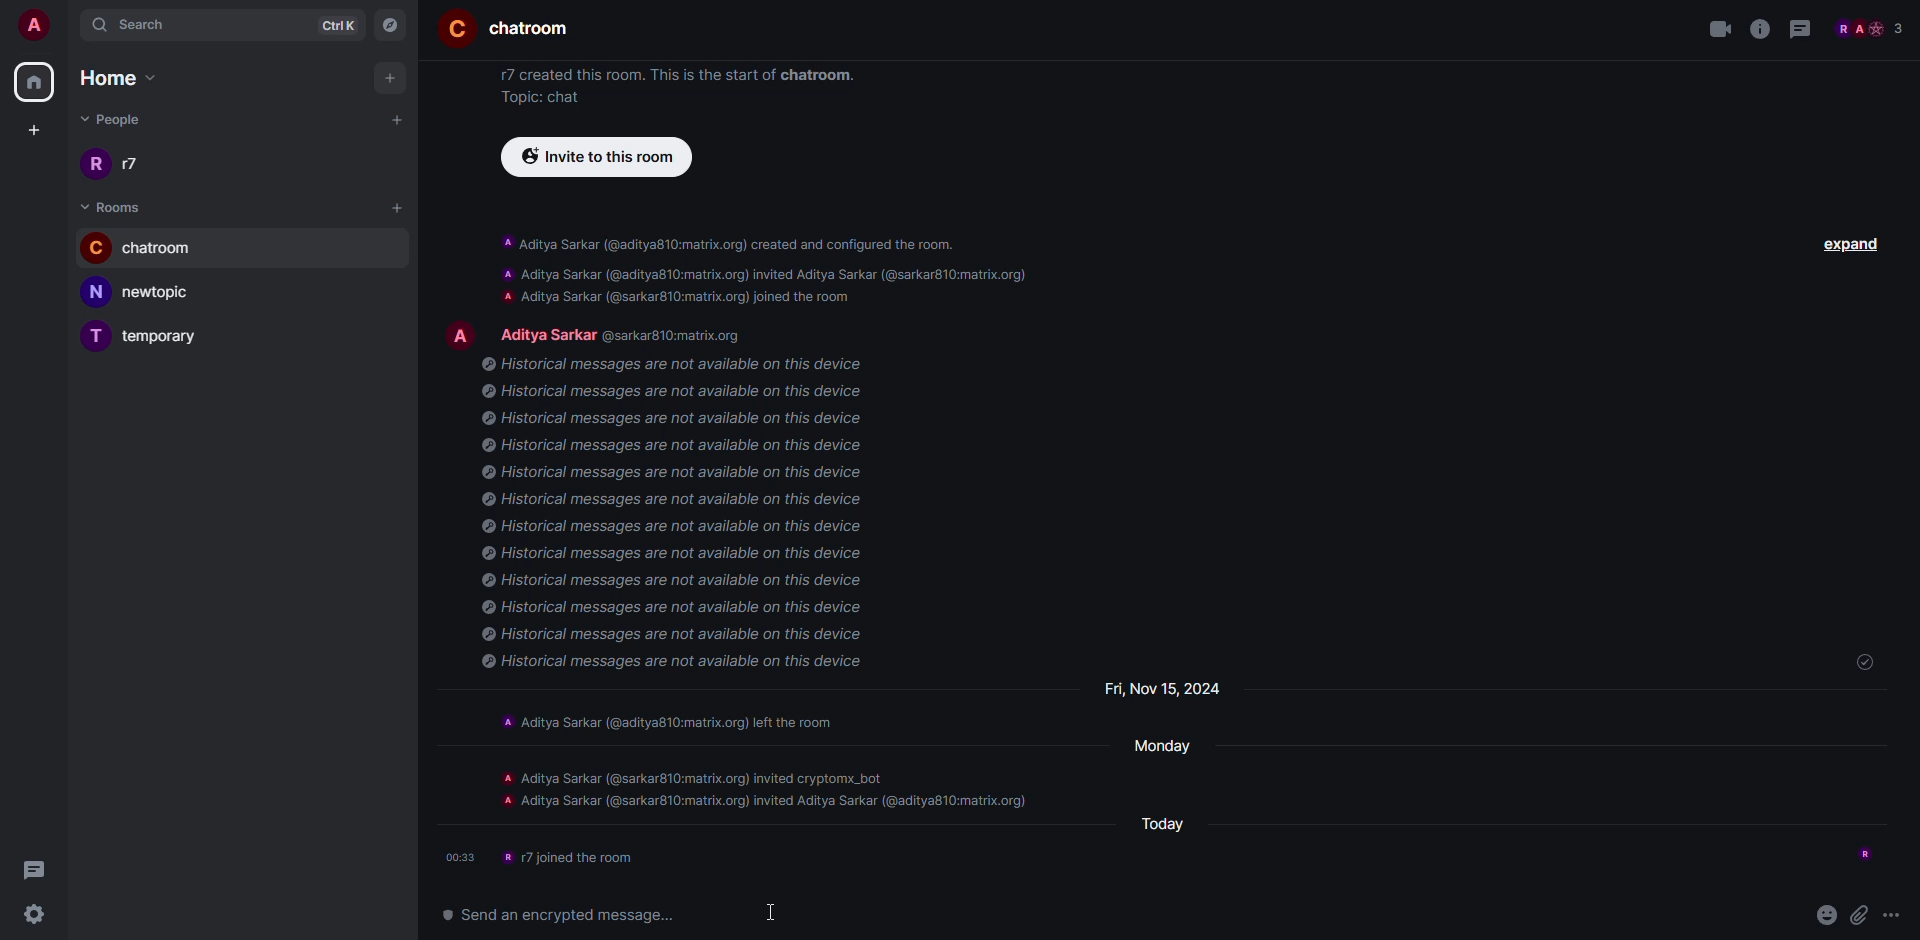 The width and height of the screenshot is (1920, 940). I want to click on threads, so click(1804, 29).